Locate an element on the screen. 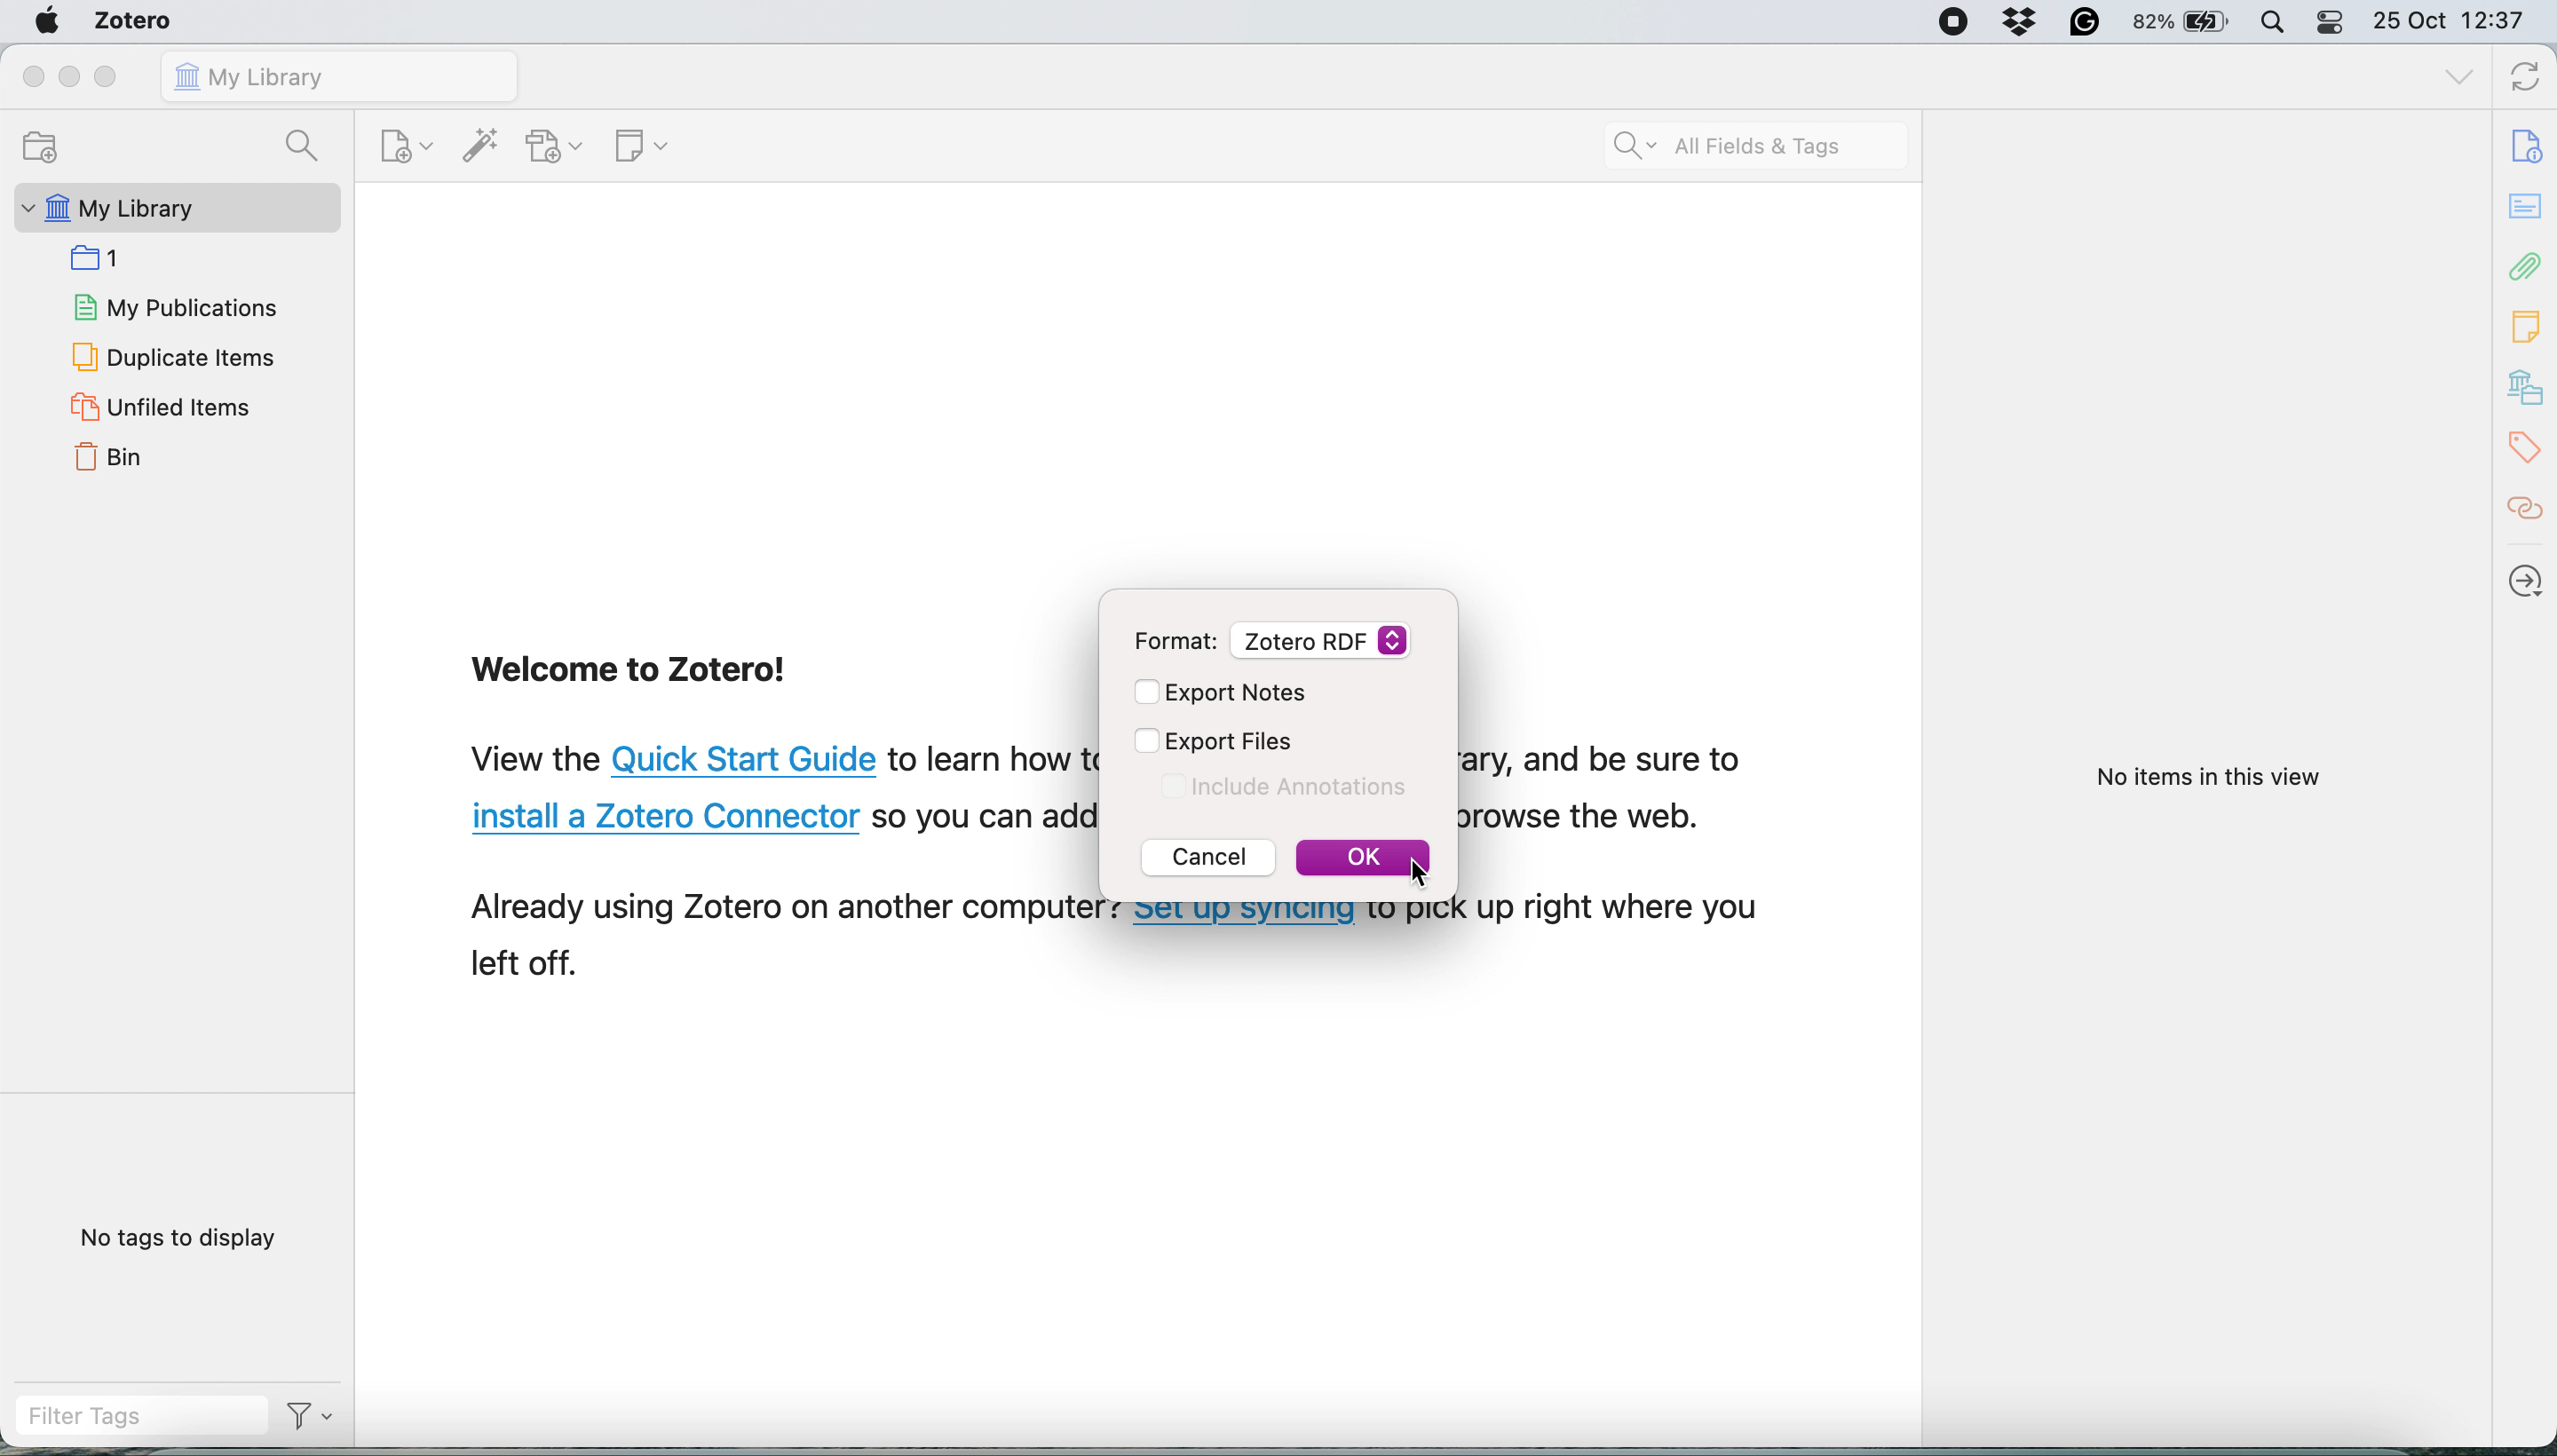 This screenshot has height=1456, width=2557. tags is located at coordinates (2527, 444).